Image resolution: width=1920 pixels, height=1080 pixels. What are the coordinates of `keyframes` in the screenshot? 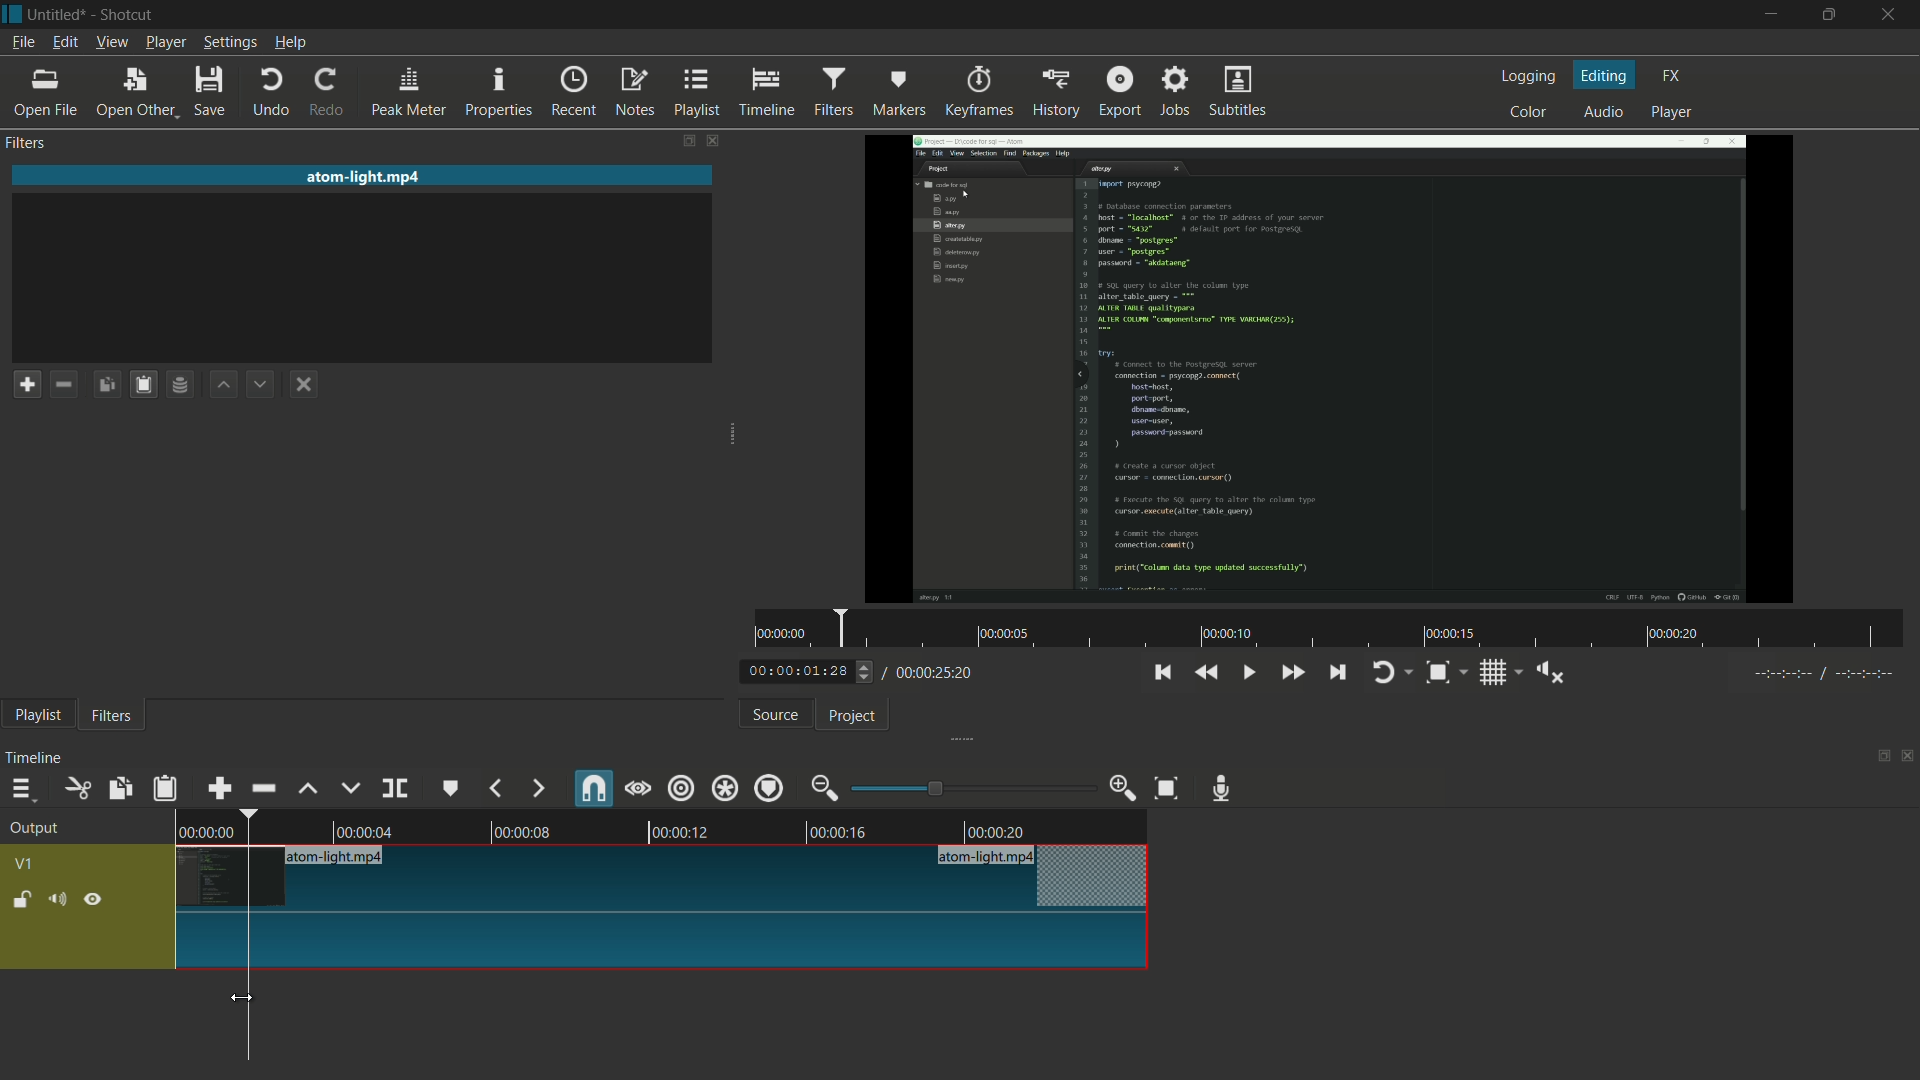 It's located at (976, 92).